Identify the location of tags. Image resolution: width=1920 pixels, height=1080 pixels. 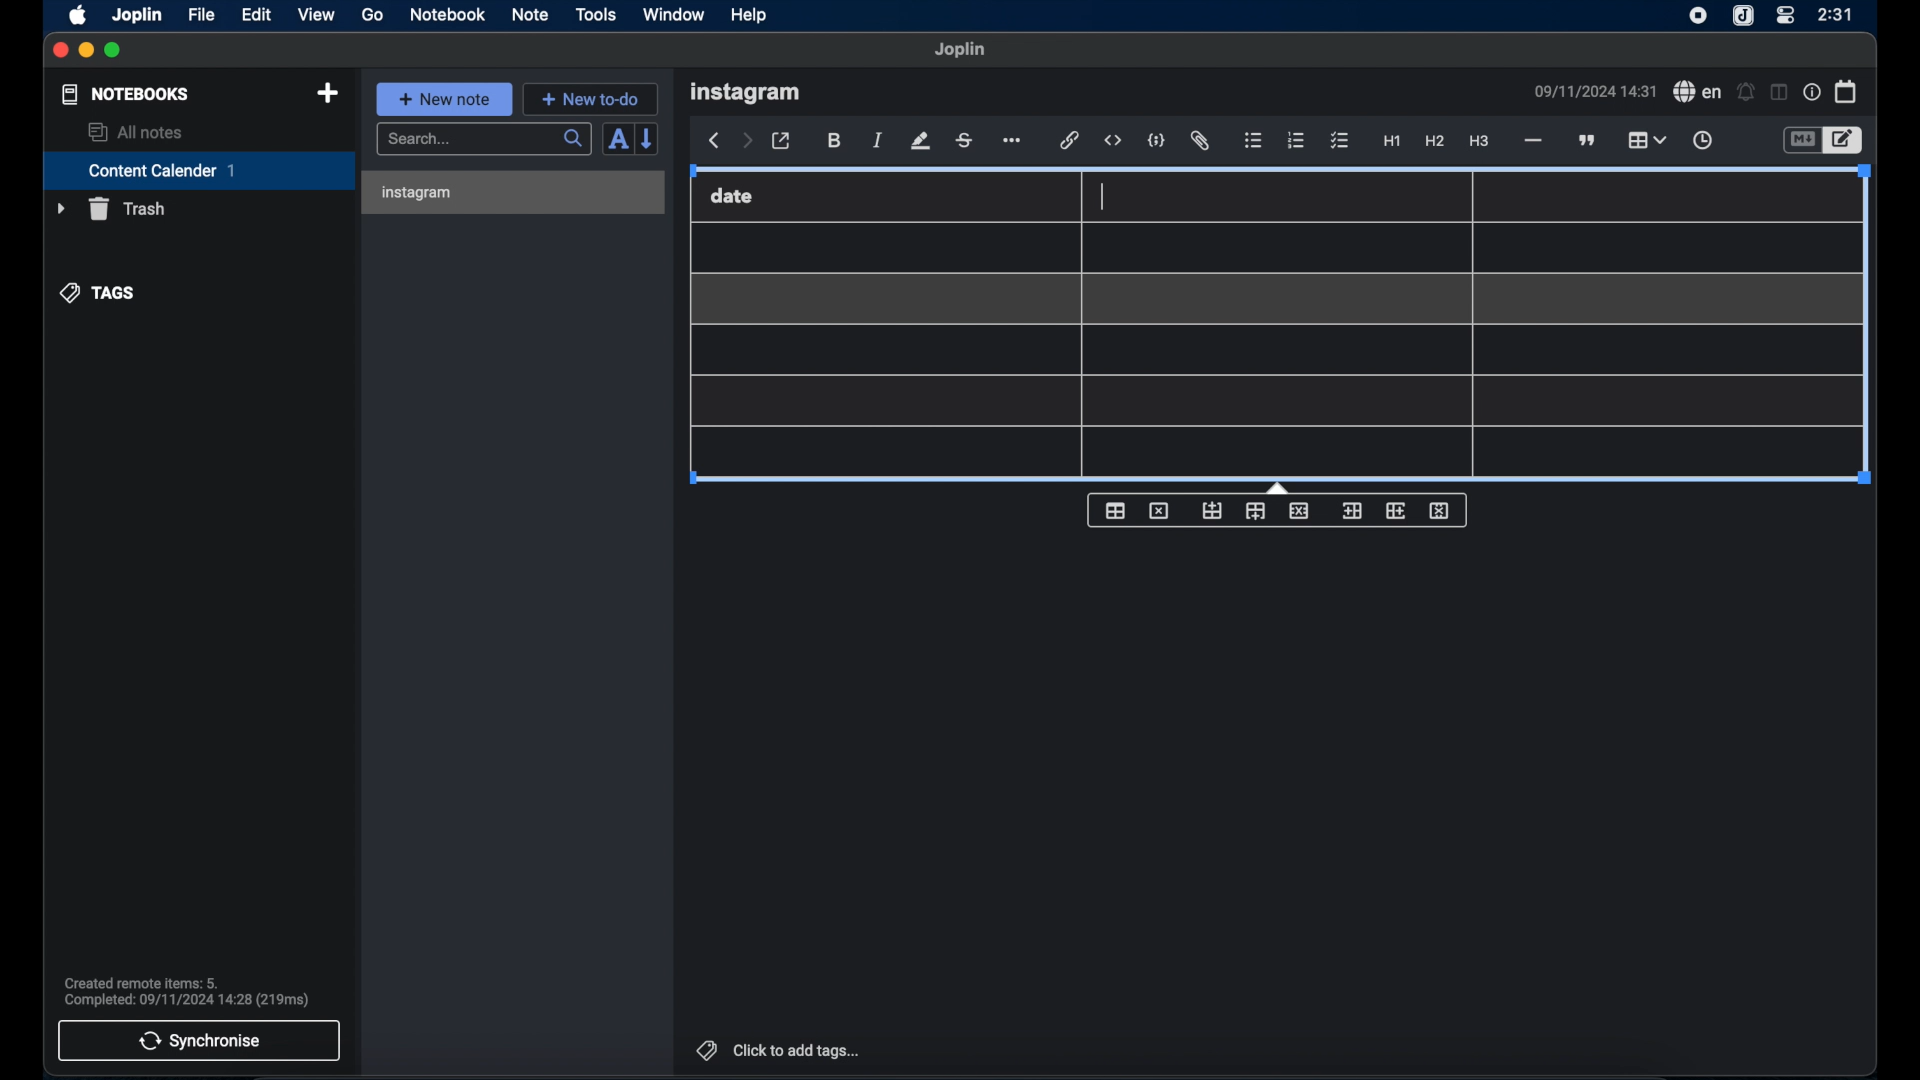
(98, 293).